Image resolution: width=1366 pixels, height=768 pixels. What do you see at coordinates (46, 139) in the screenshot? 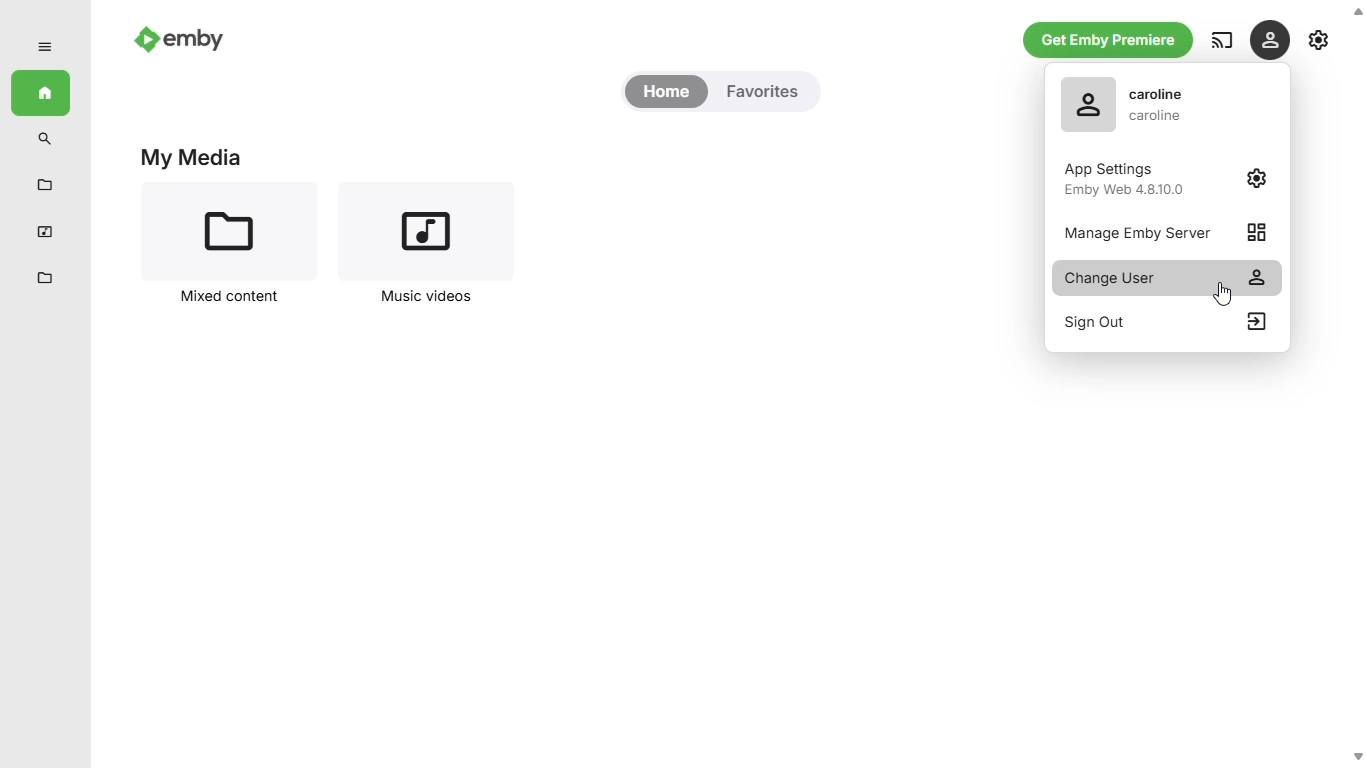
I see `search` at bounding box center [46, 139].